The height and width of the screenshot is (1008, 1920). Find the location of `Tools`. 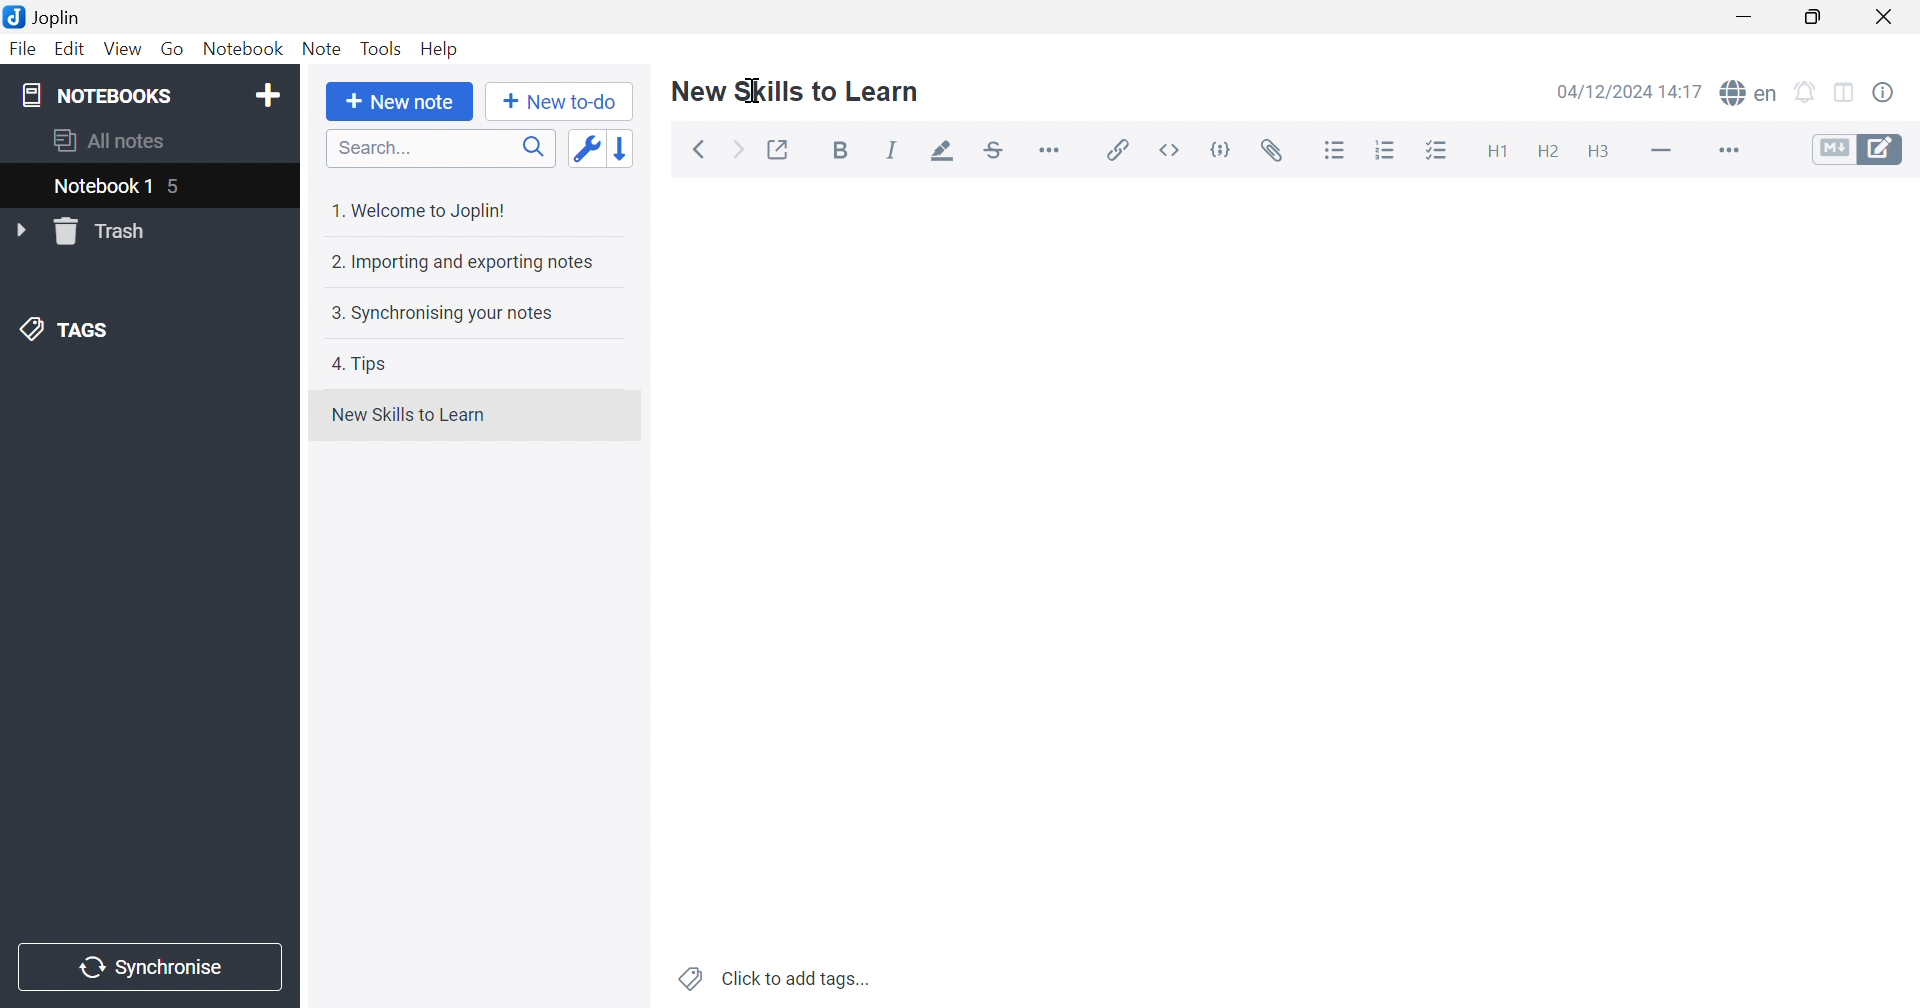

Tools is located at coordinates (381, 48).